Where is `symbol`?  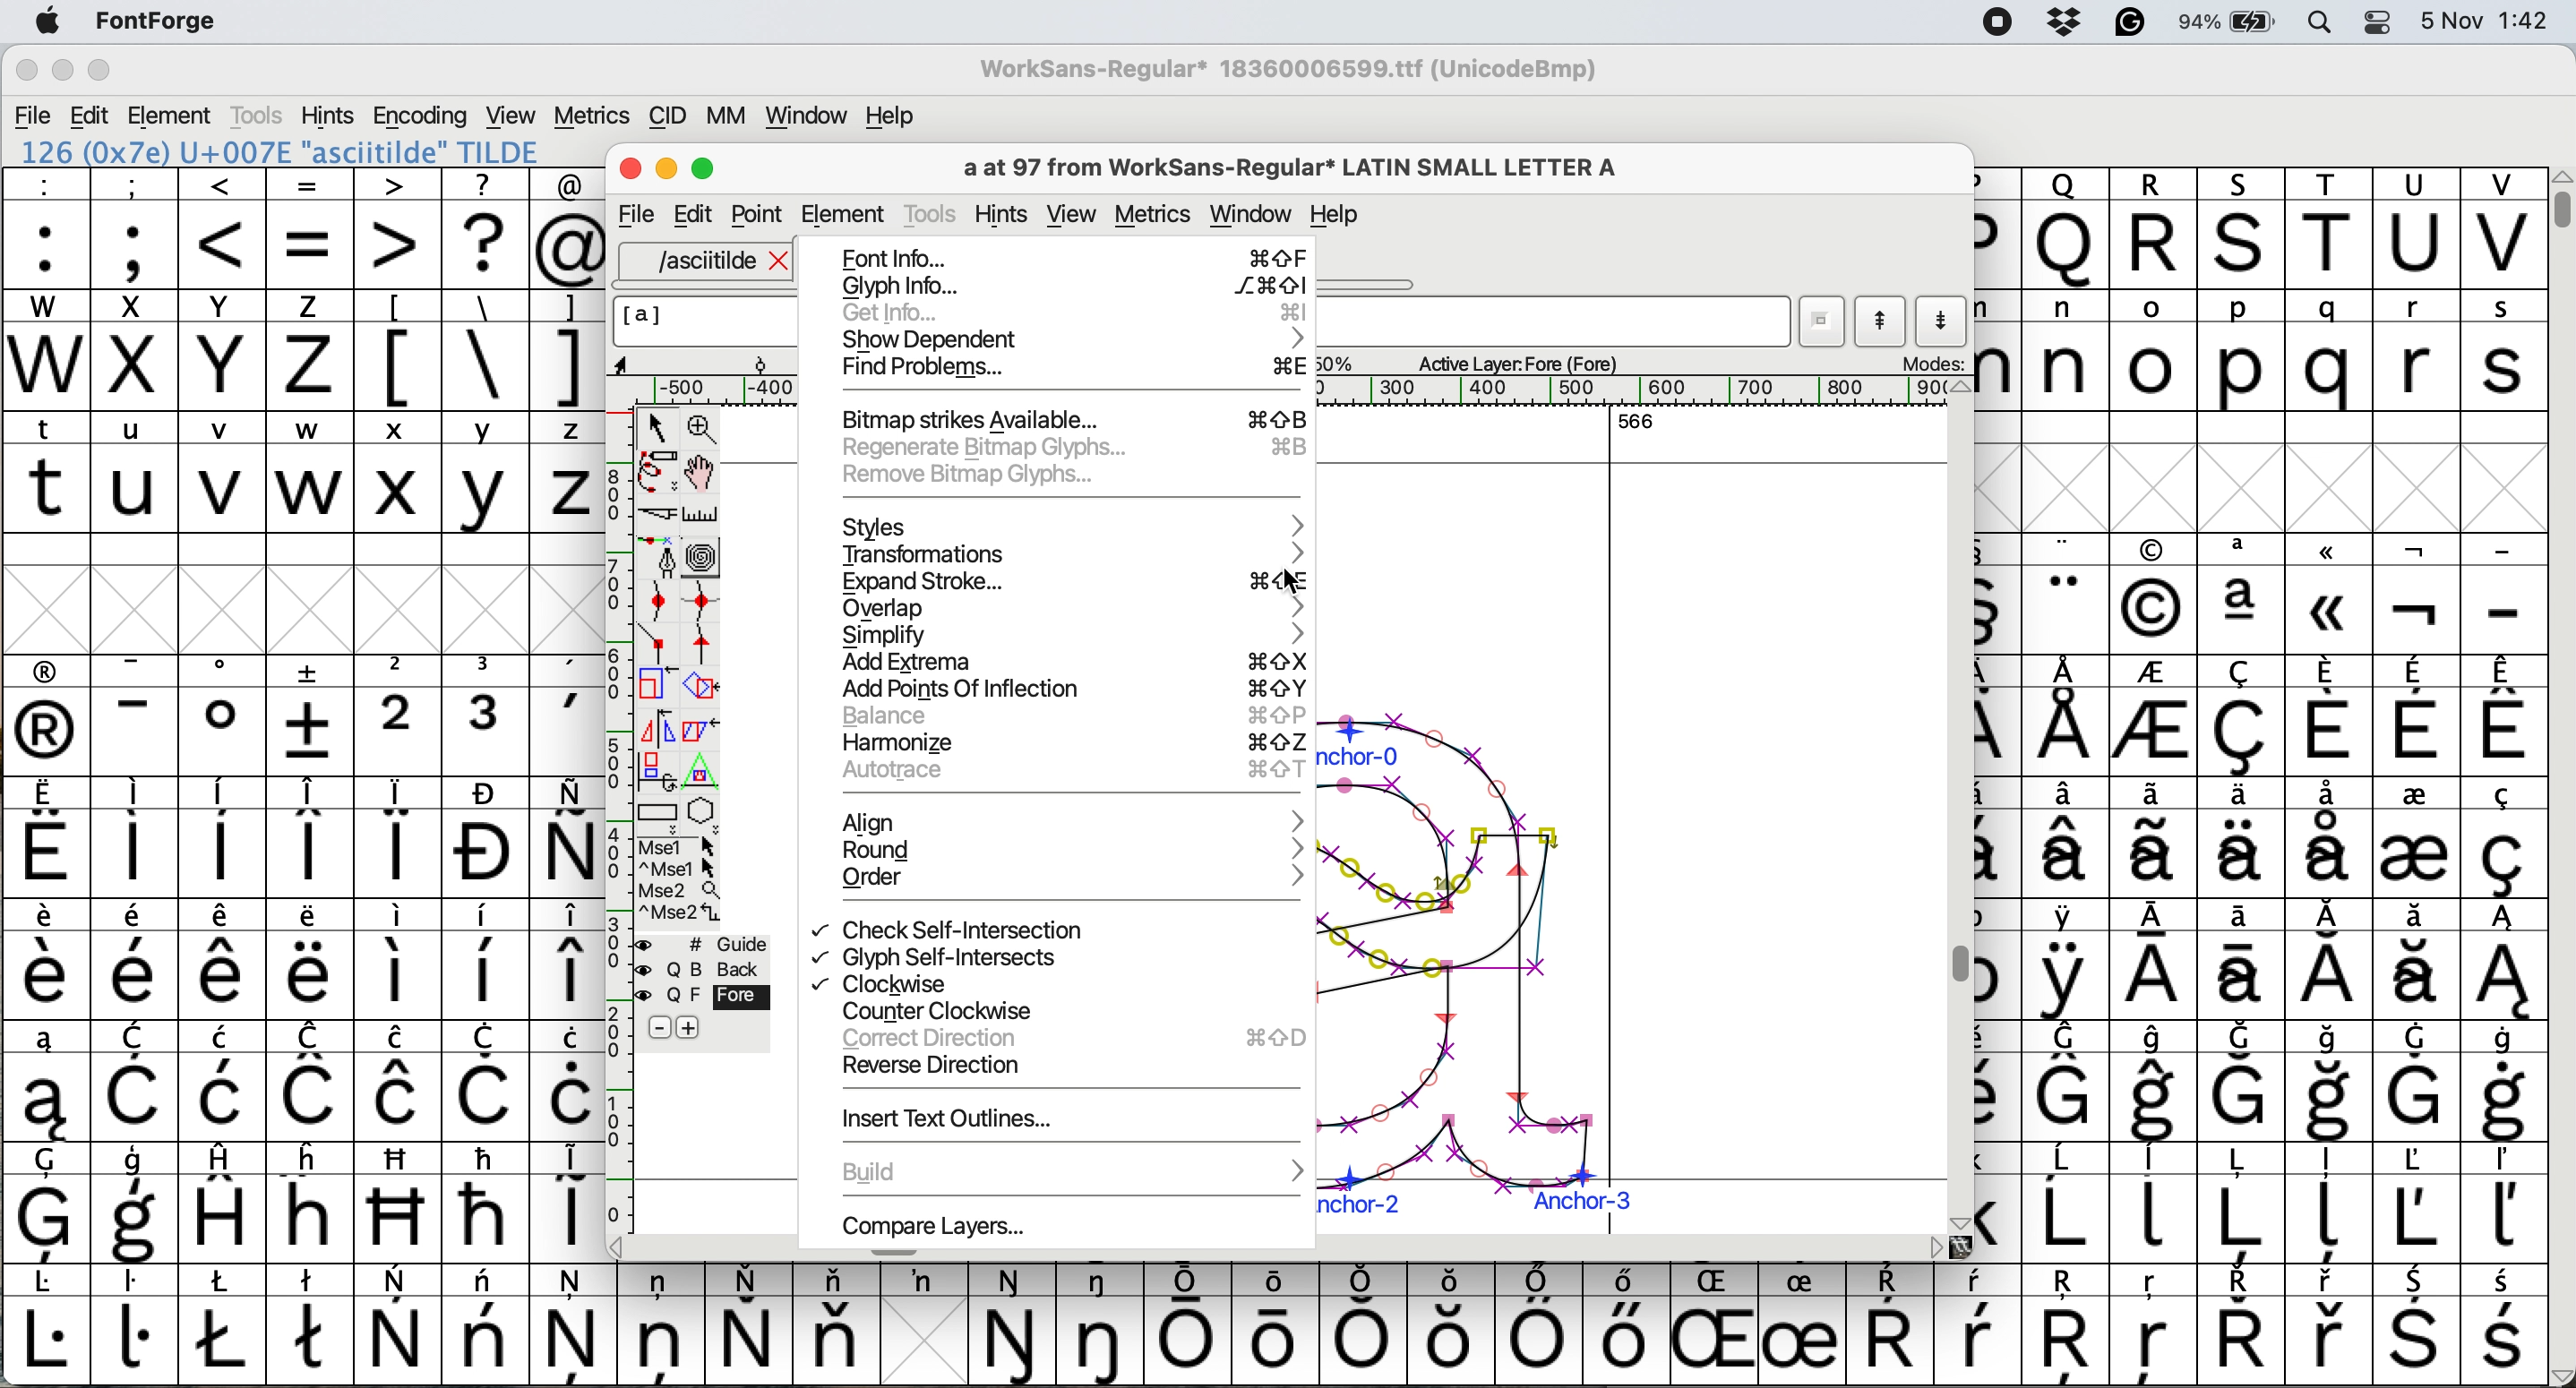 symbol is located at coordinates (2331, 961).